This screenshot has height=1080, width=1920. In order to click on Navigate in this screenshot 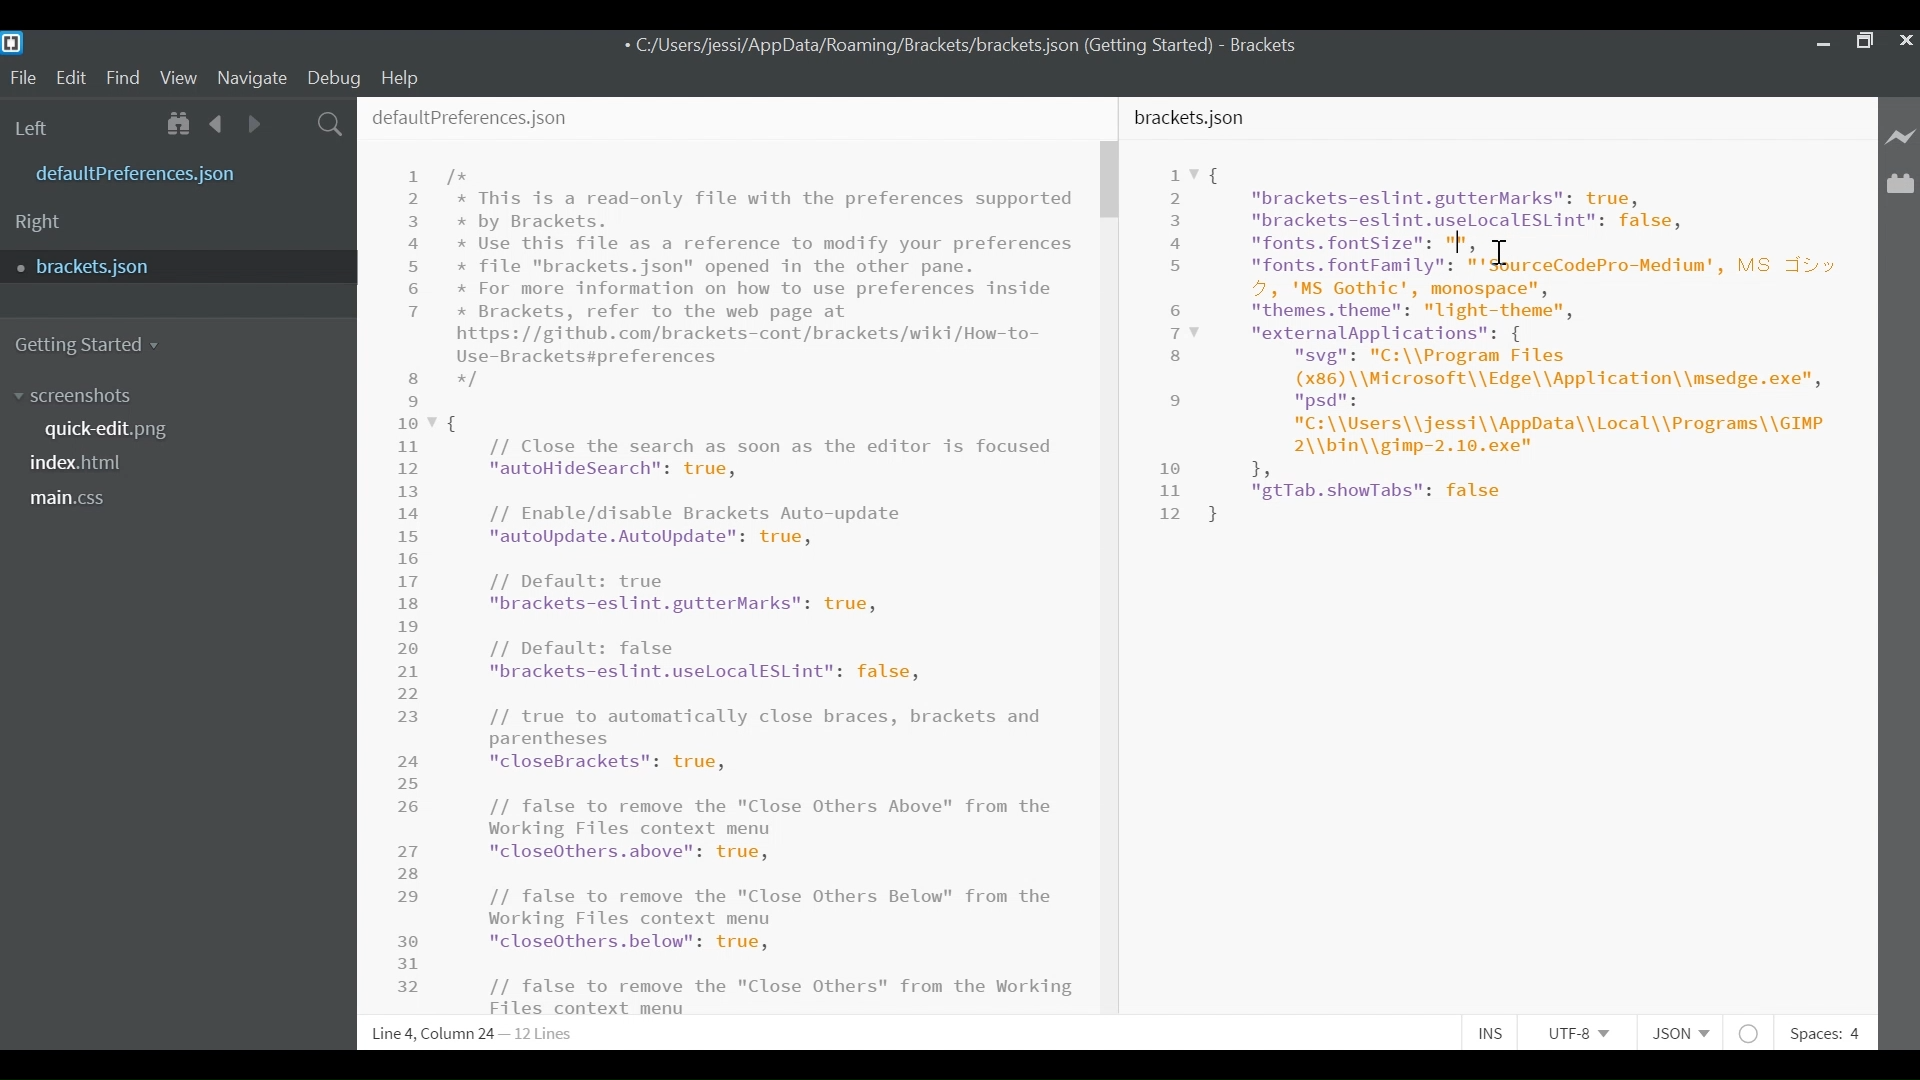, I will do `click(254, 76)`.